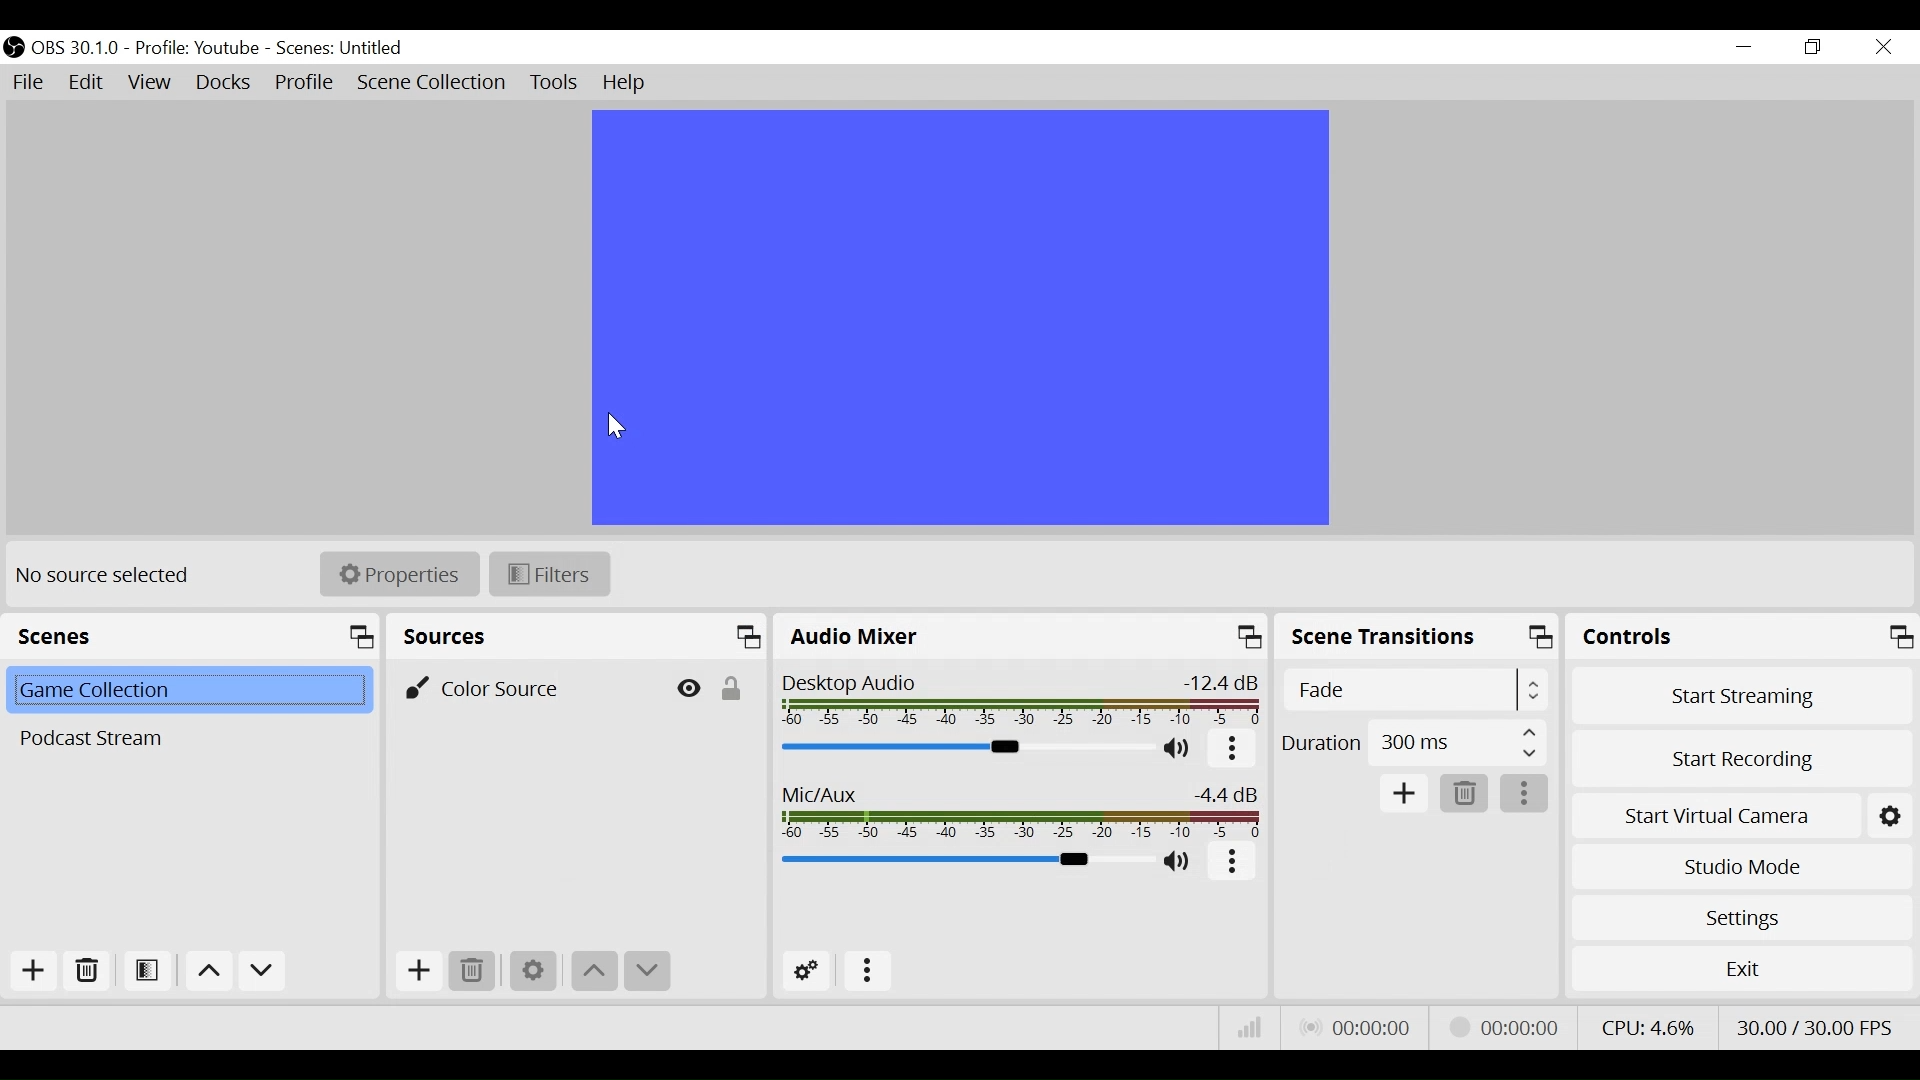 The height and width of the screenshot is (1080, 1920). I want to click on File, so click(29, 83).